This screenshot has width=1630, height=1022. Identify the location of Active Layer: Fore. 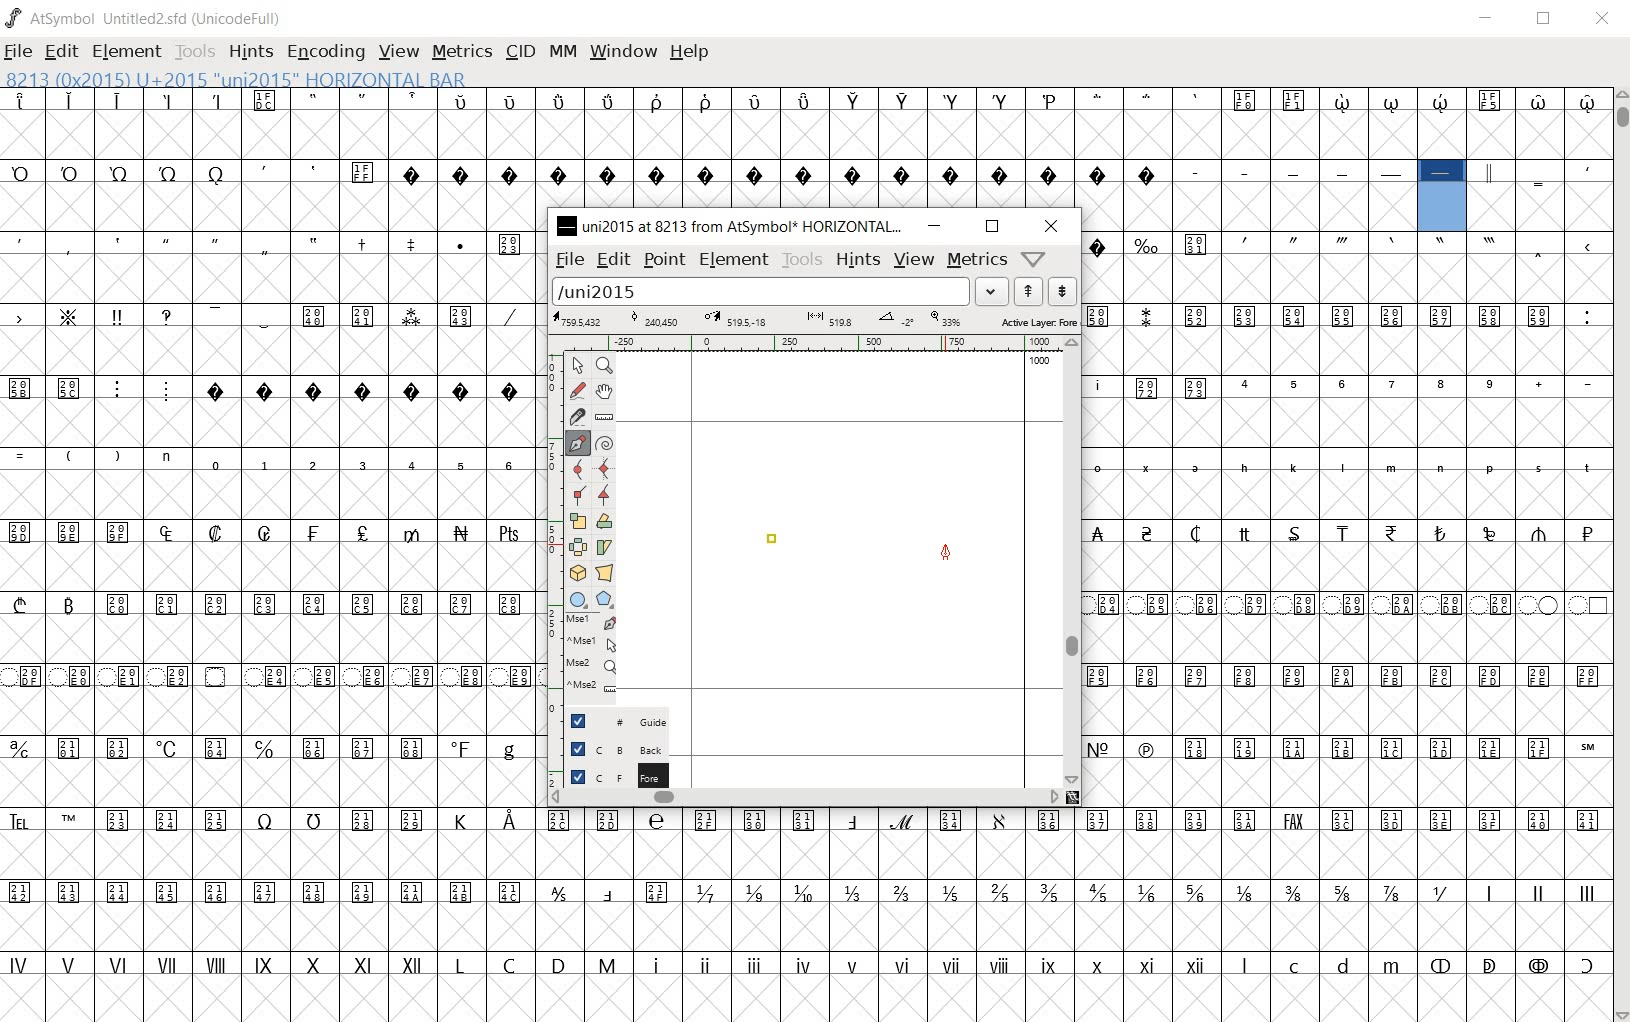
(814, 322).